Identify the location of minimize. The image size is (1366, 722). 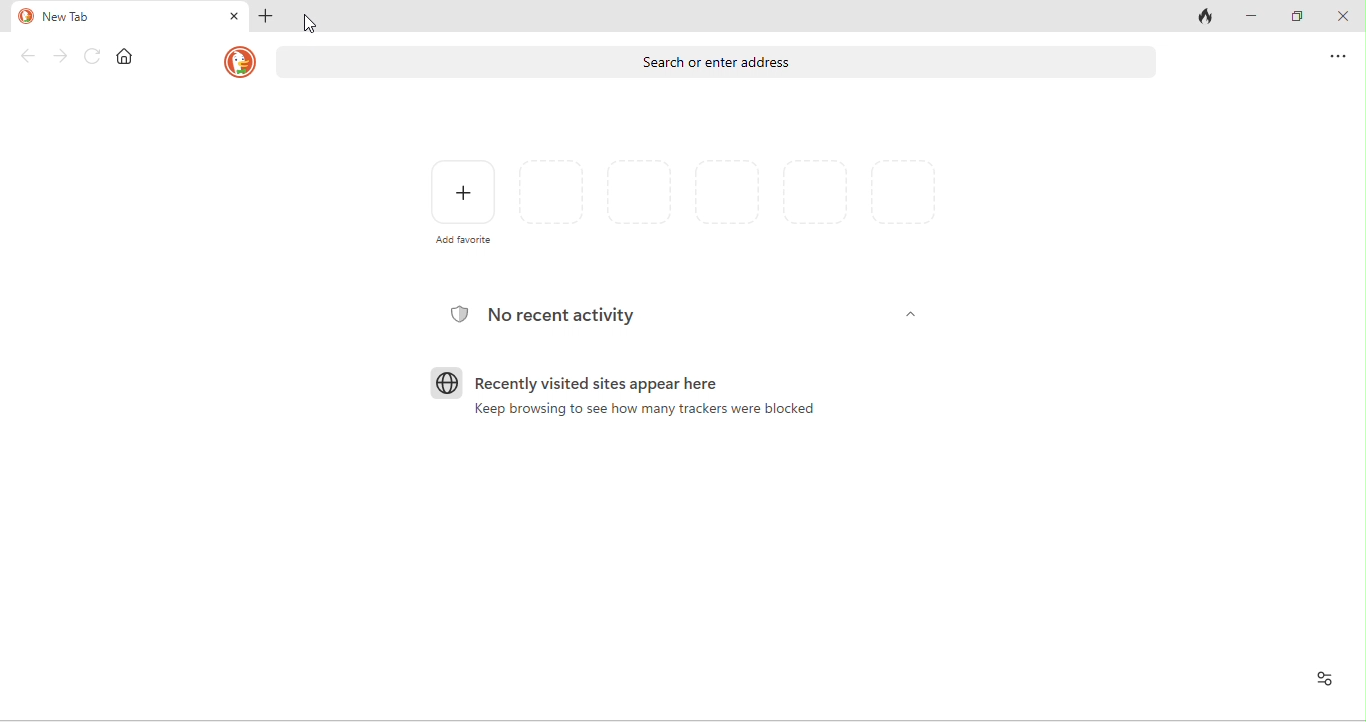
(1252, 16).